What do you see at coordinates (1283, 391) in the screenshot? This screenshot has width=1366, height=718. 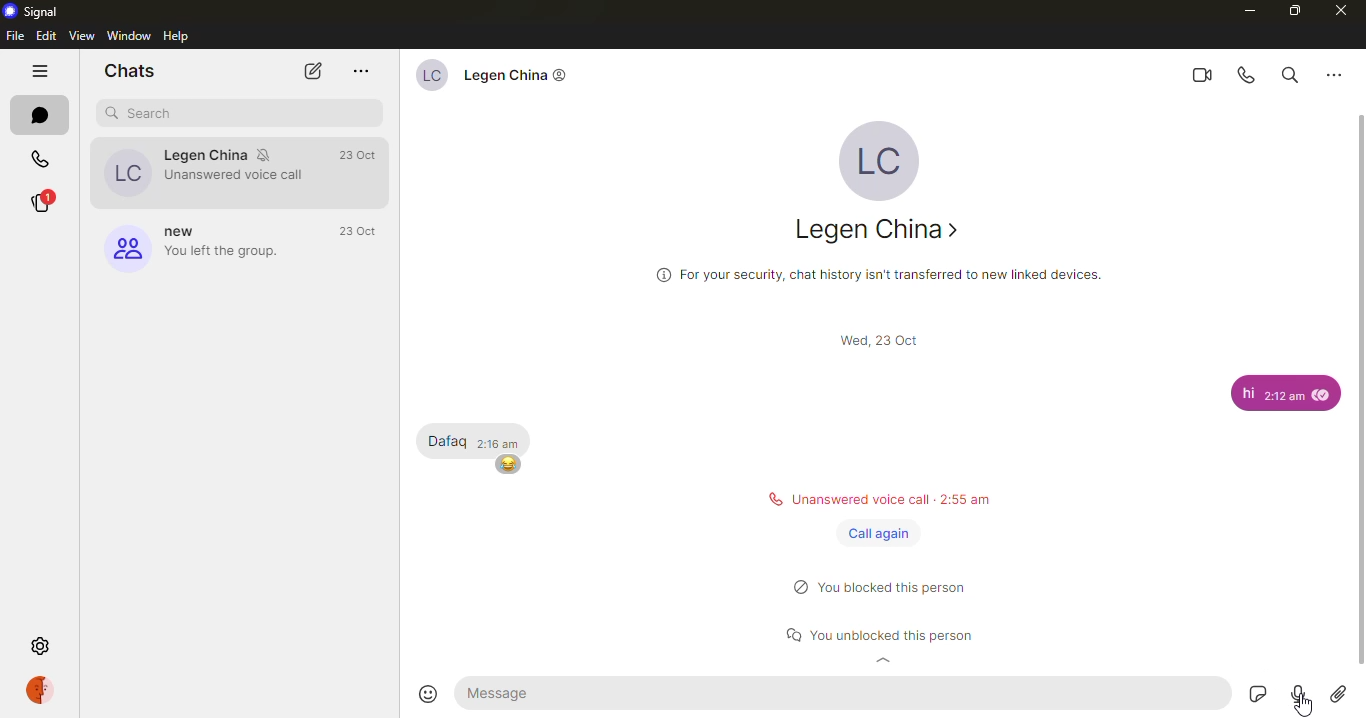 I see `message` at bounding box center [1283, 391].